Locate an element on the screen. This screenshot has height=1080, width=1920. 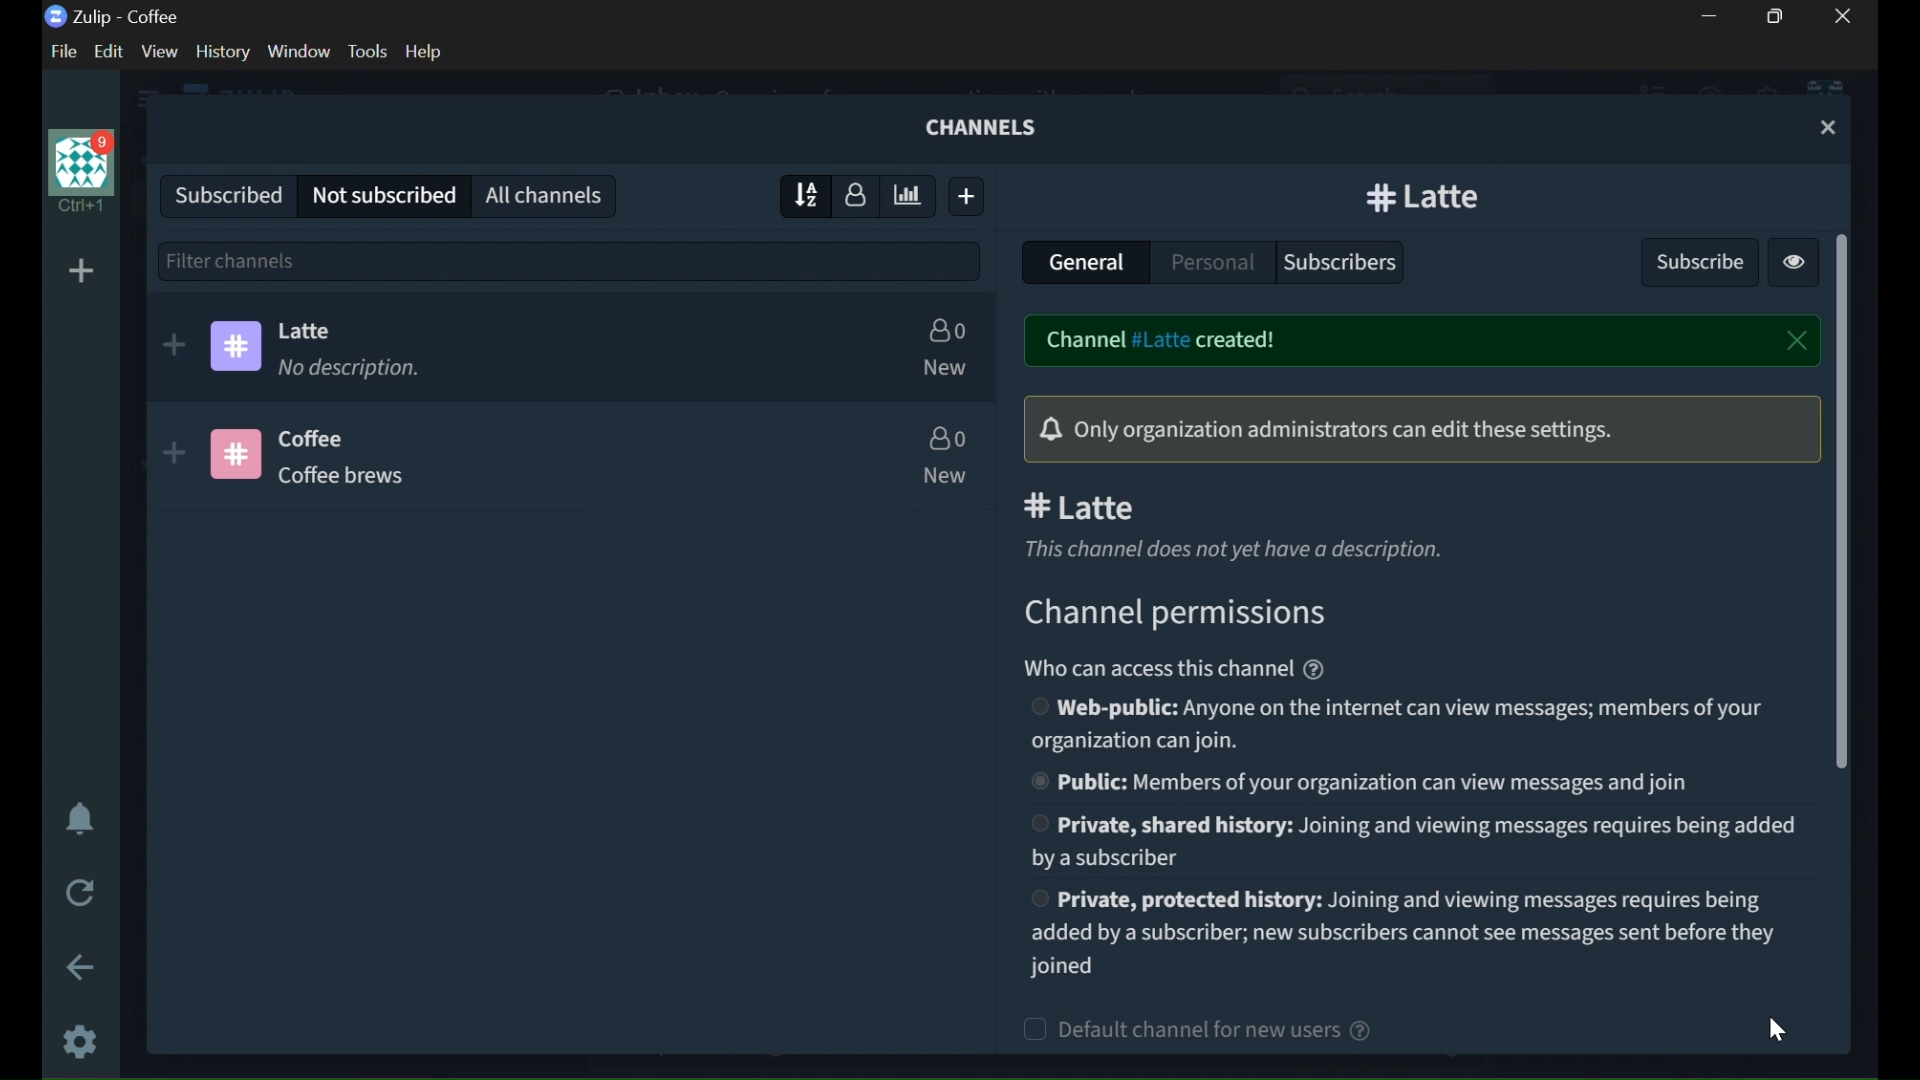
WINDOW is located at coordinates (300, 52).